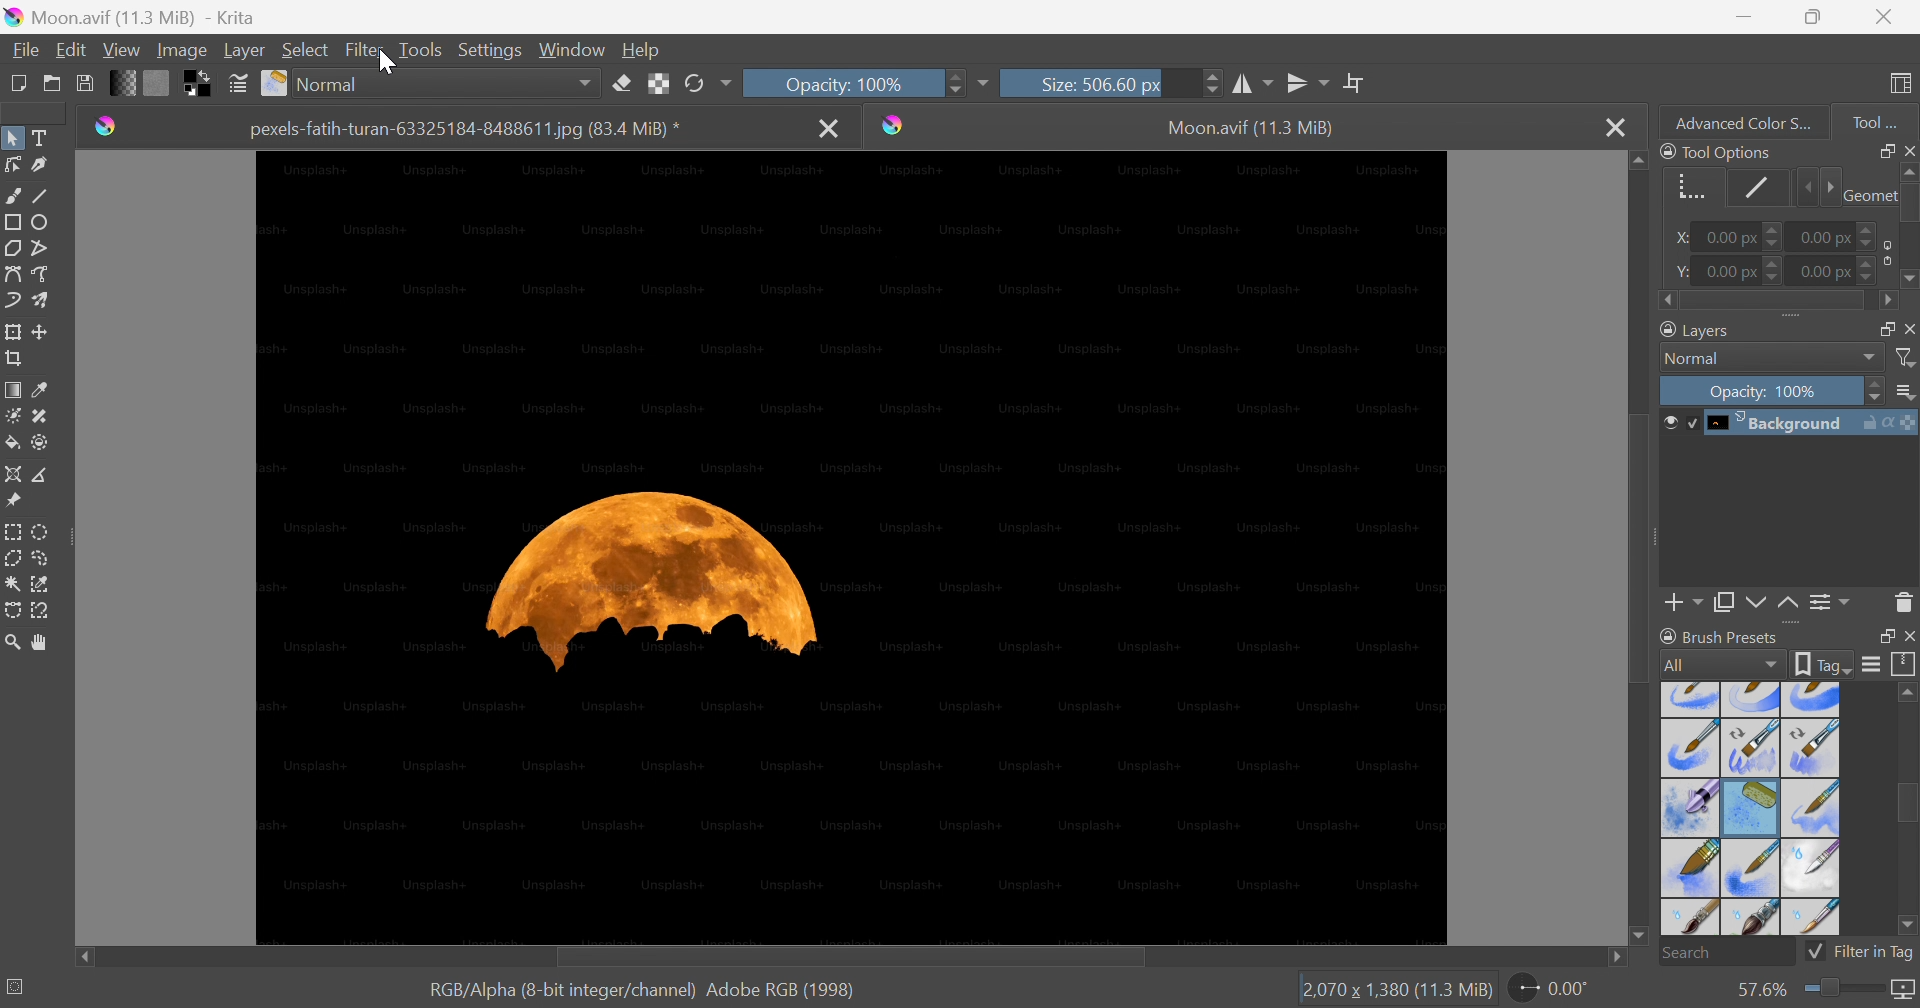 Image resolution: width=1920 pixels, height=1008 pixels. Describe the element at coordinates (1908, 636) in the screenshot. I see `Close` at that location.